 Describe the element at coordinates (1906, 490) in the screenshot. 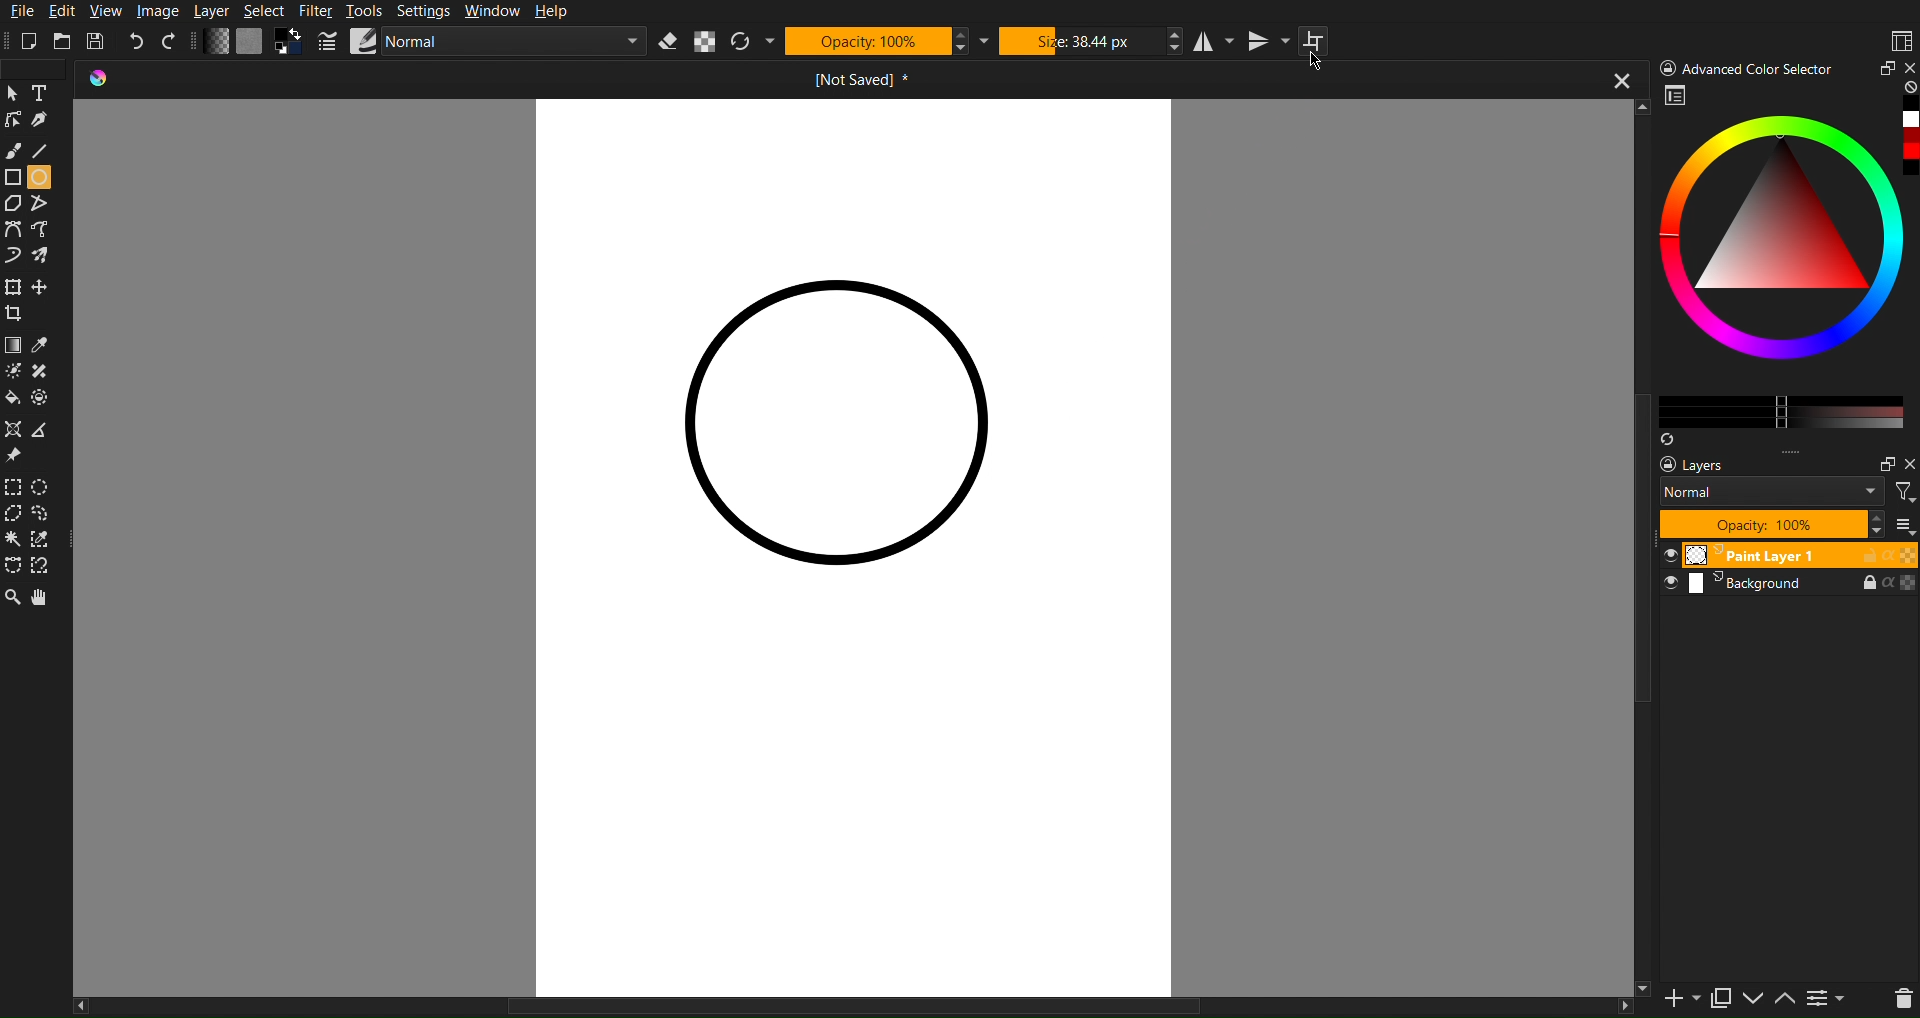

I see `filter` at that location.